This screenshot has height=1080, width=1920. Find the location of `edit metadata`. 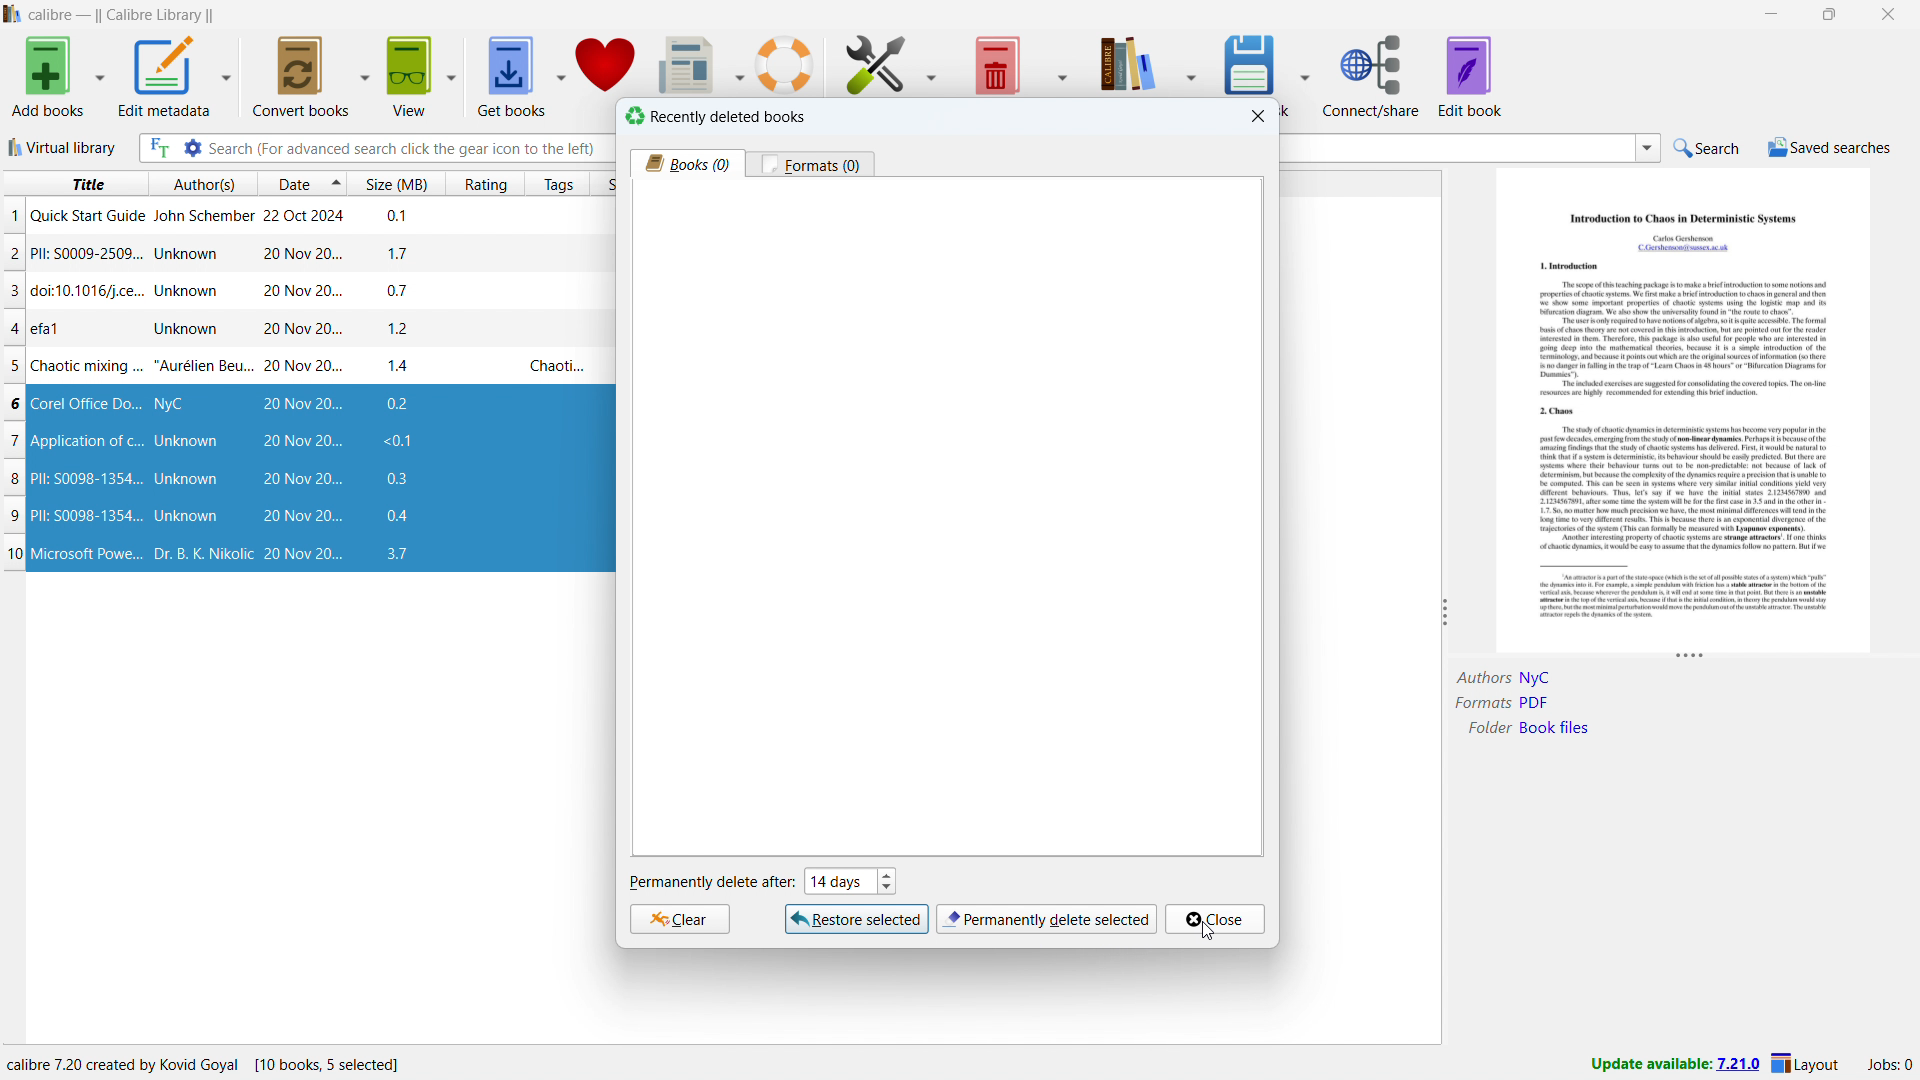

edit metadata is located at coordinates (164, 77).